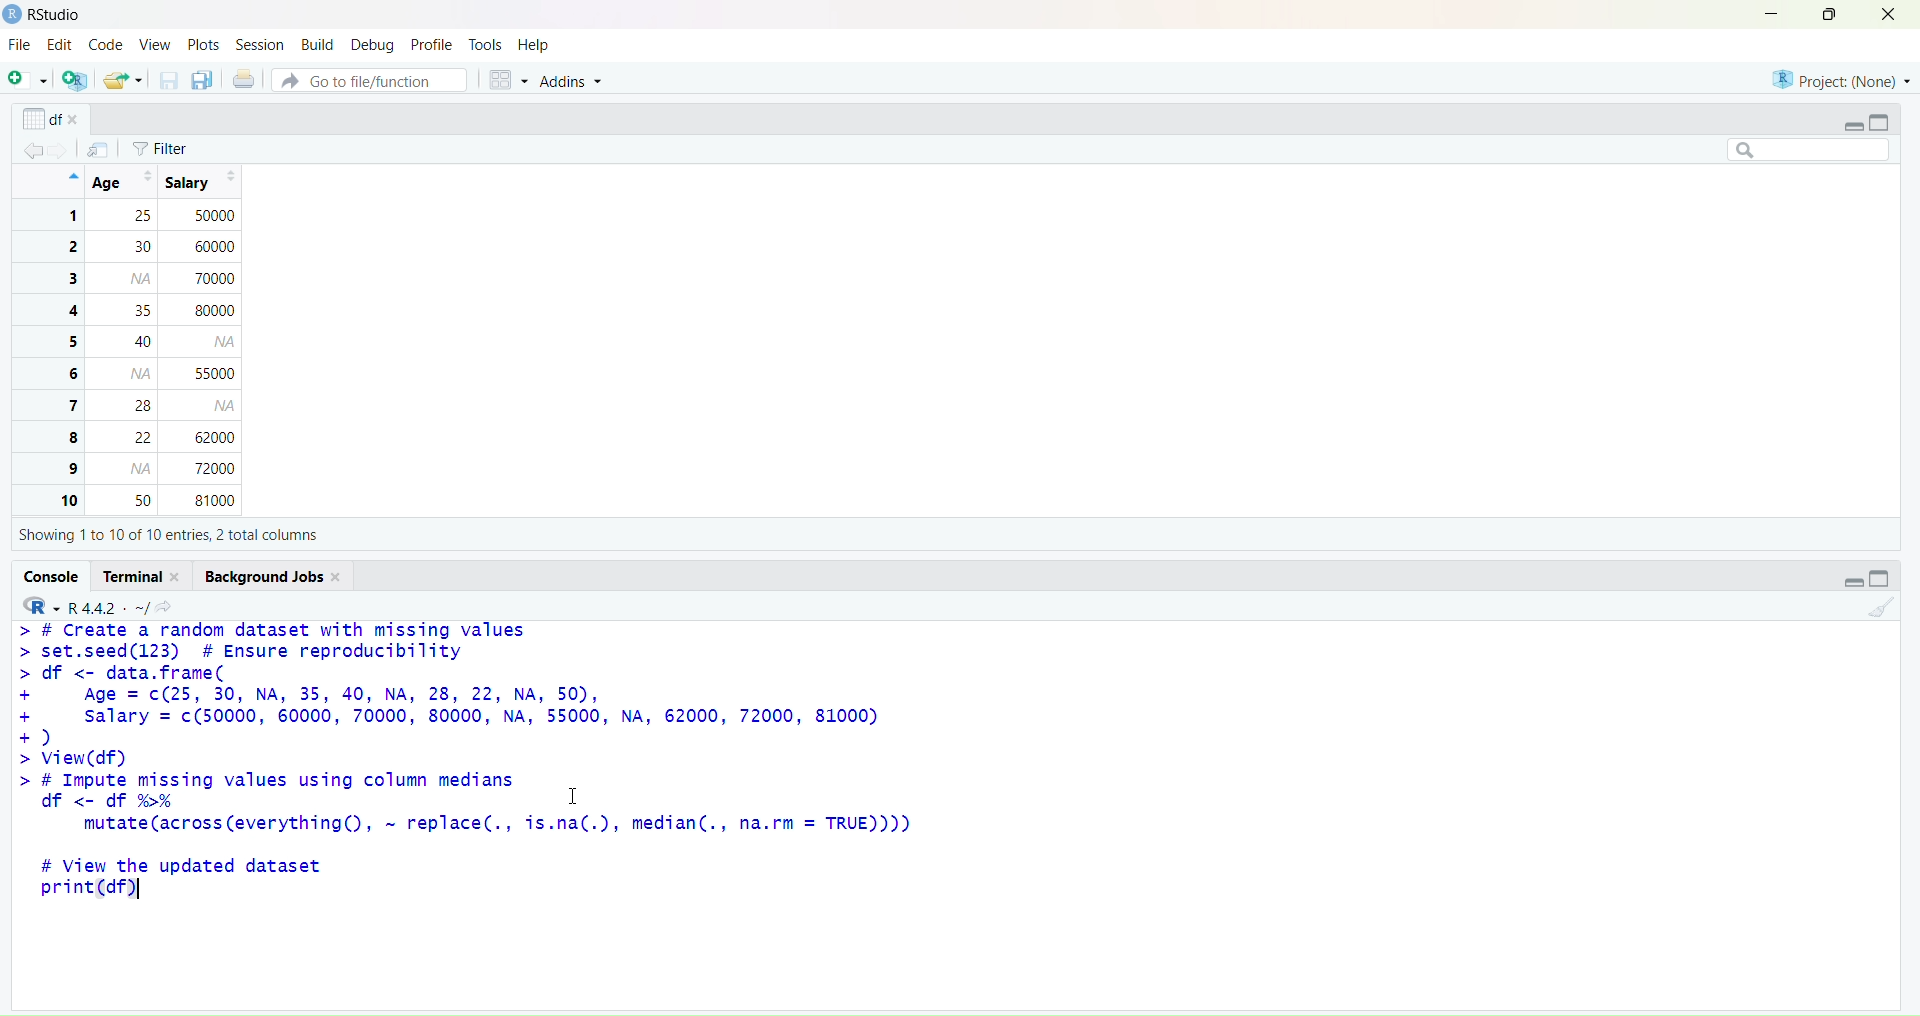  What do you see at coordinates (245, 81) in the screenshot?
I see `print the current file` at bounding box center [245, 81].